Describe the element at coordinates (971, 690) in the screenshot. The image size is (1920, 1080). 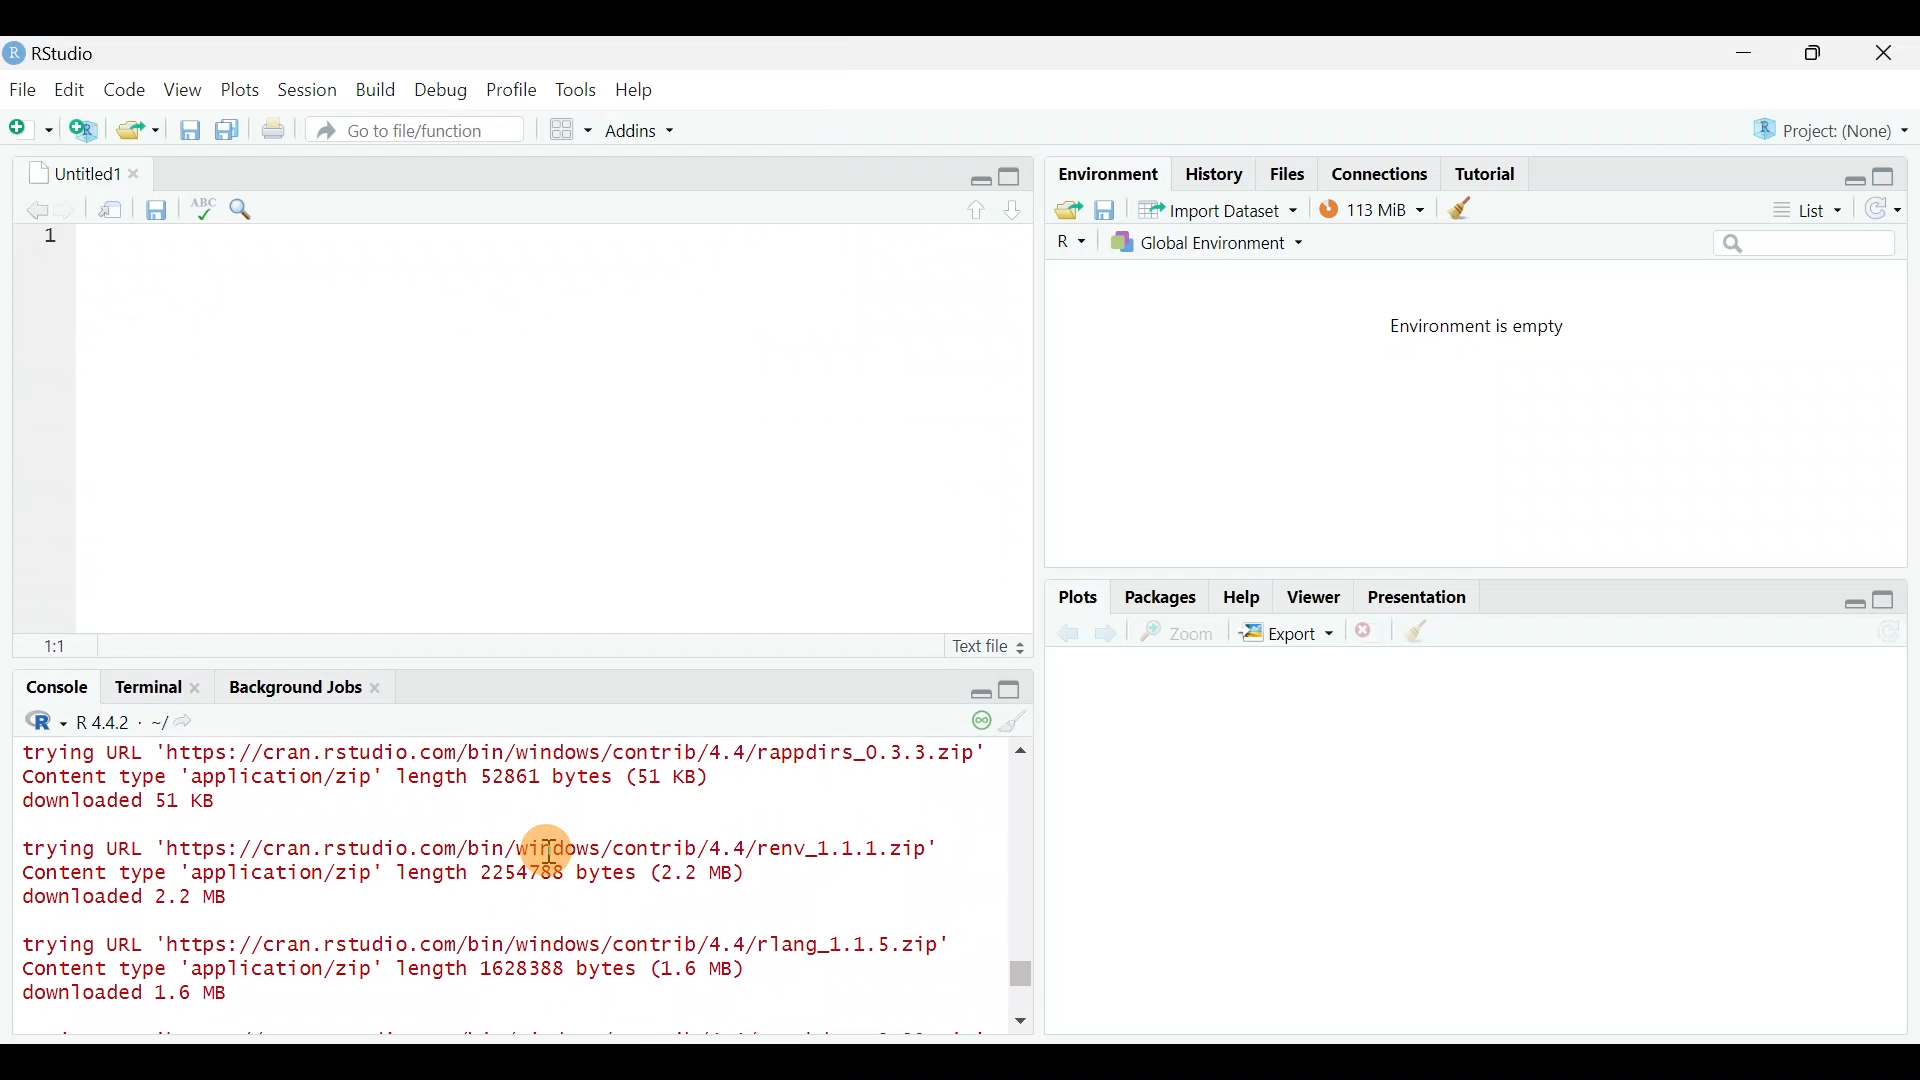
I see `restore down` at that location.